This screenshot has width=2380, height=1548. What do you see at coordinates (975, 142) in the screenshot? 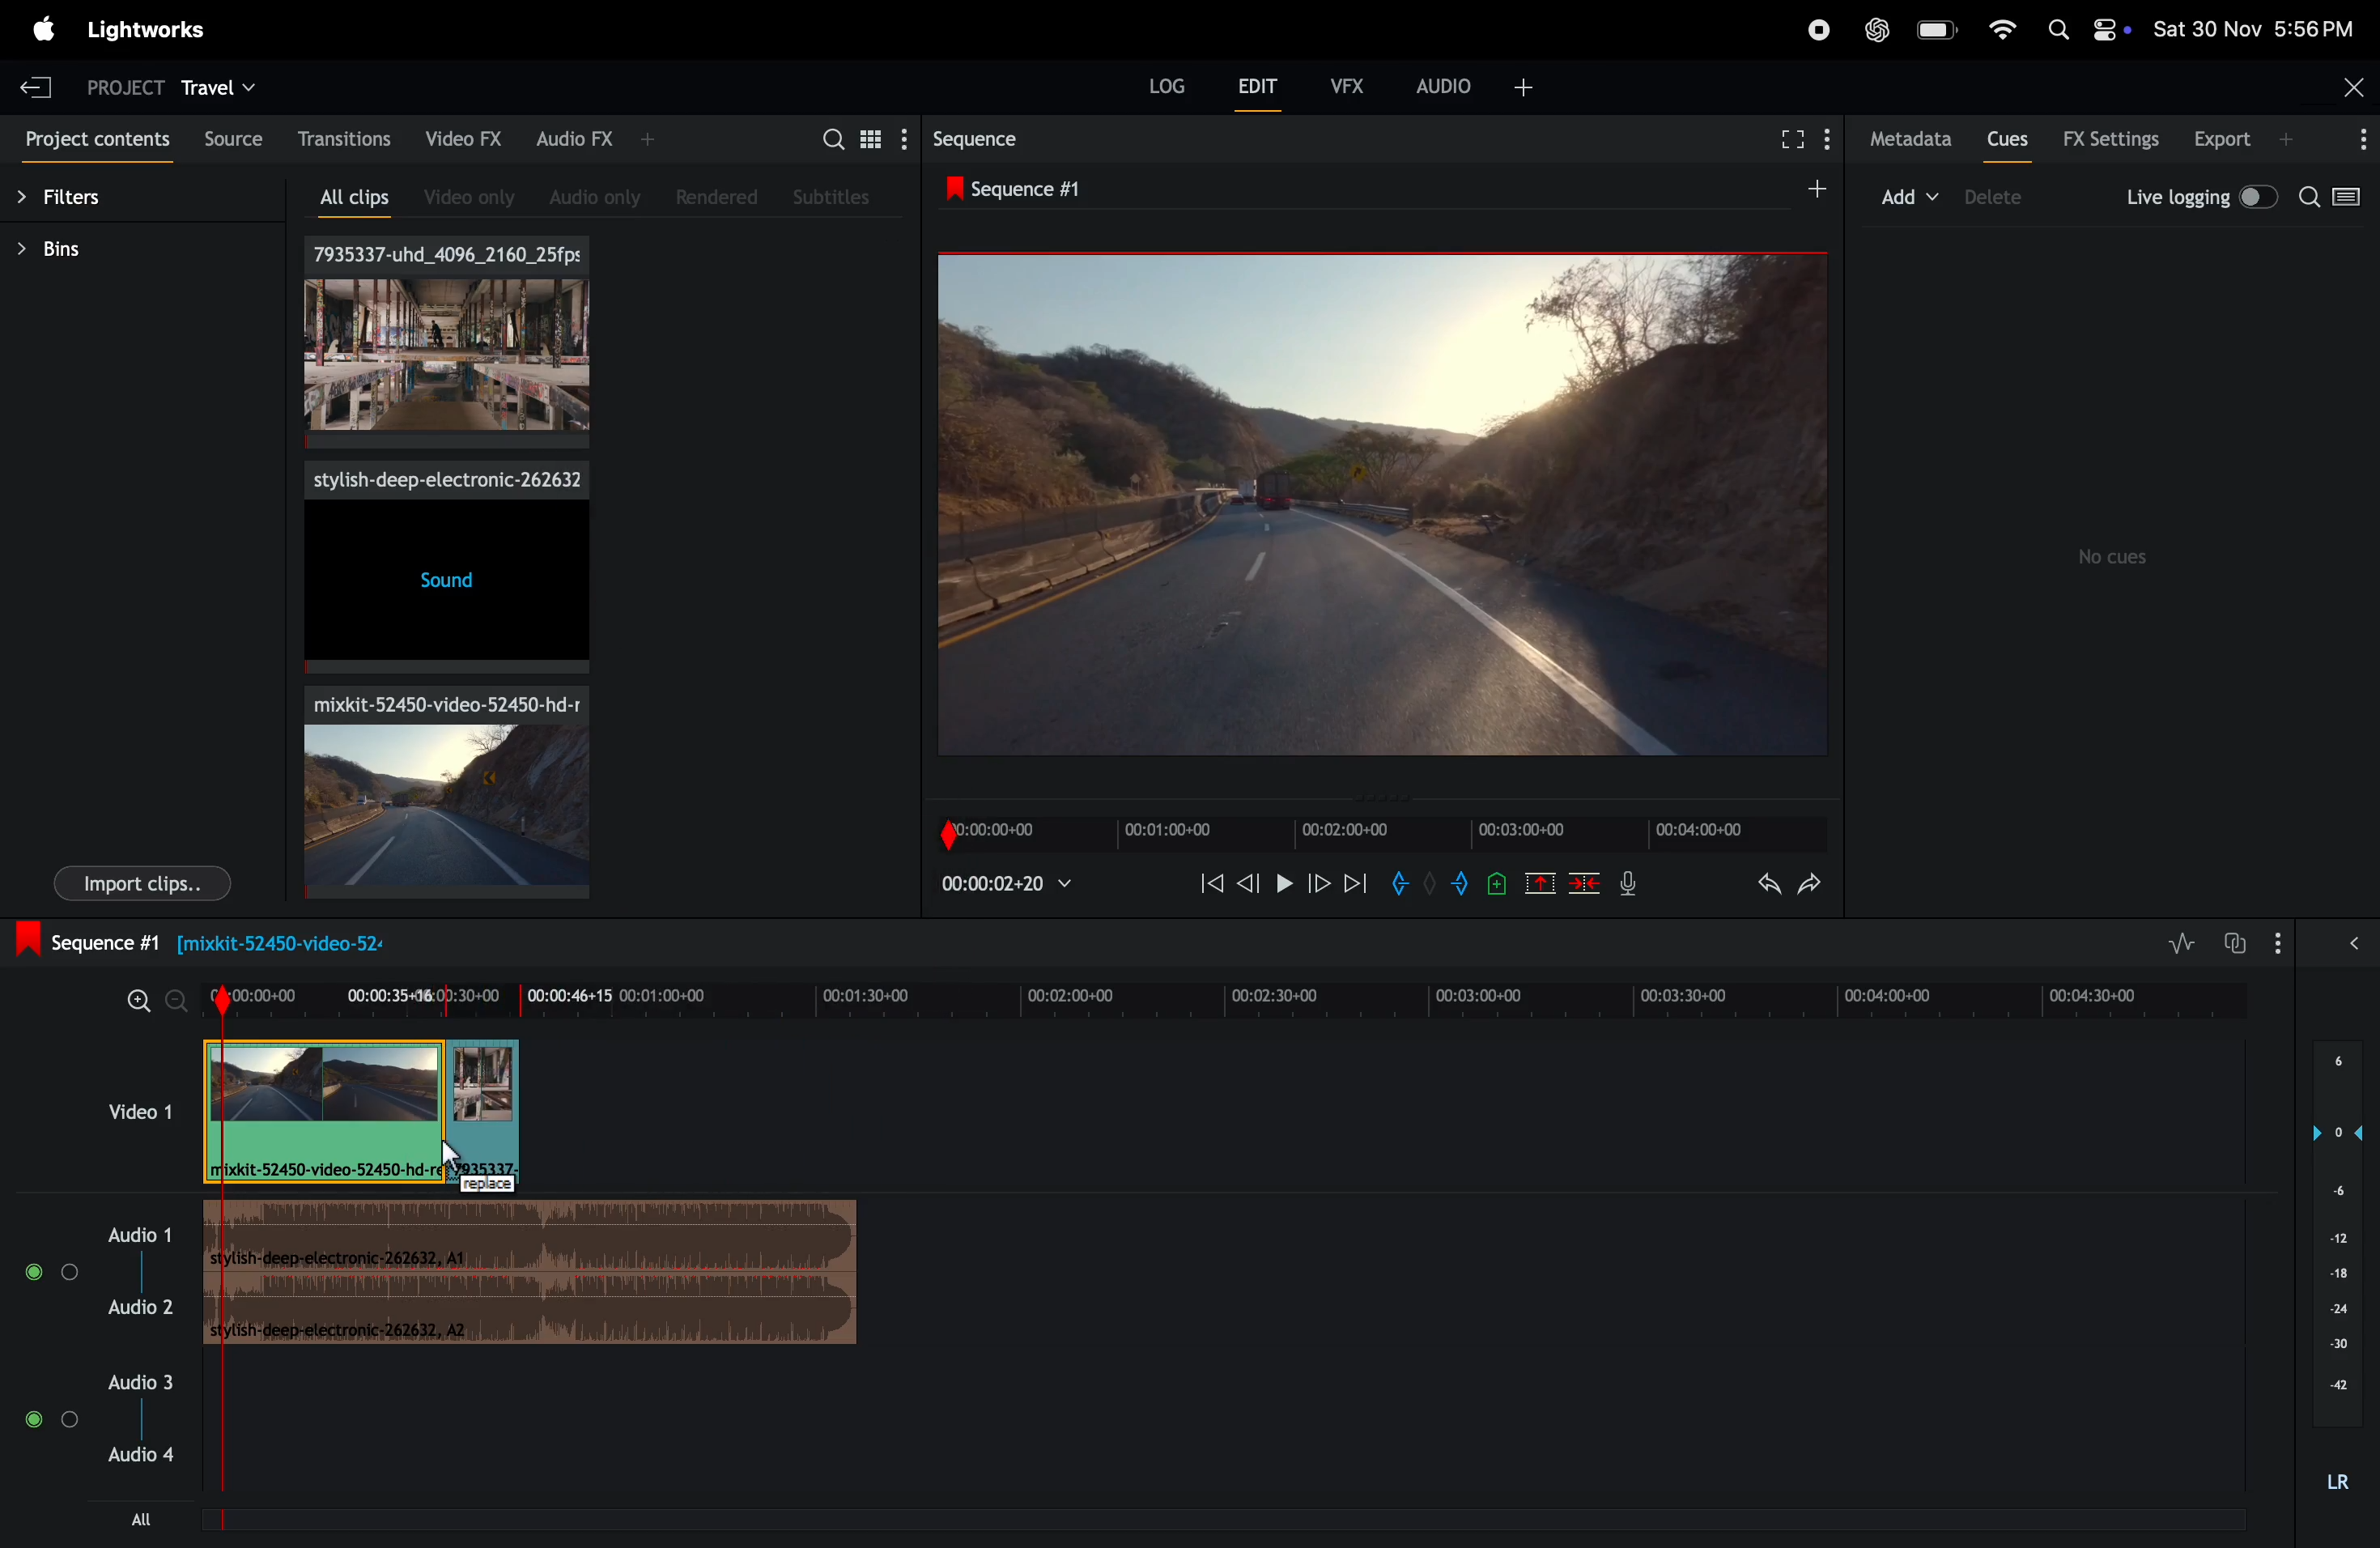
I see `sequence` at bounding box center [975, 142].